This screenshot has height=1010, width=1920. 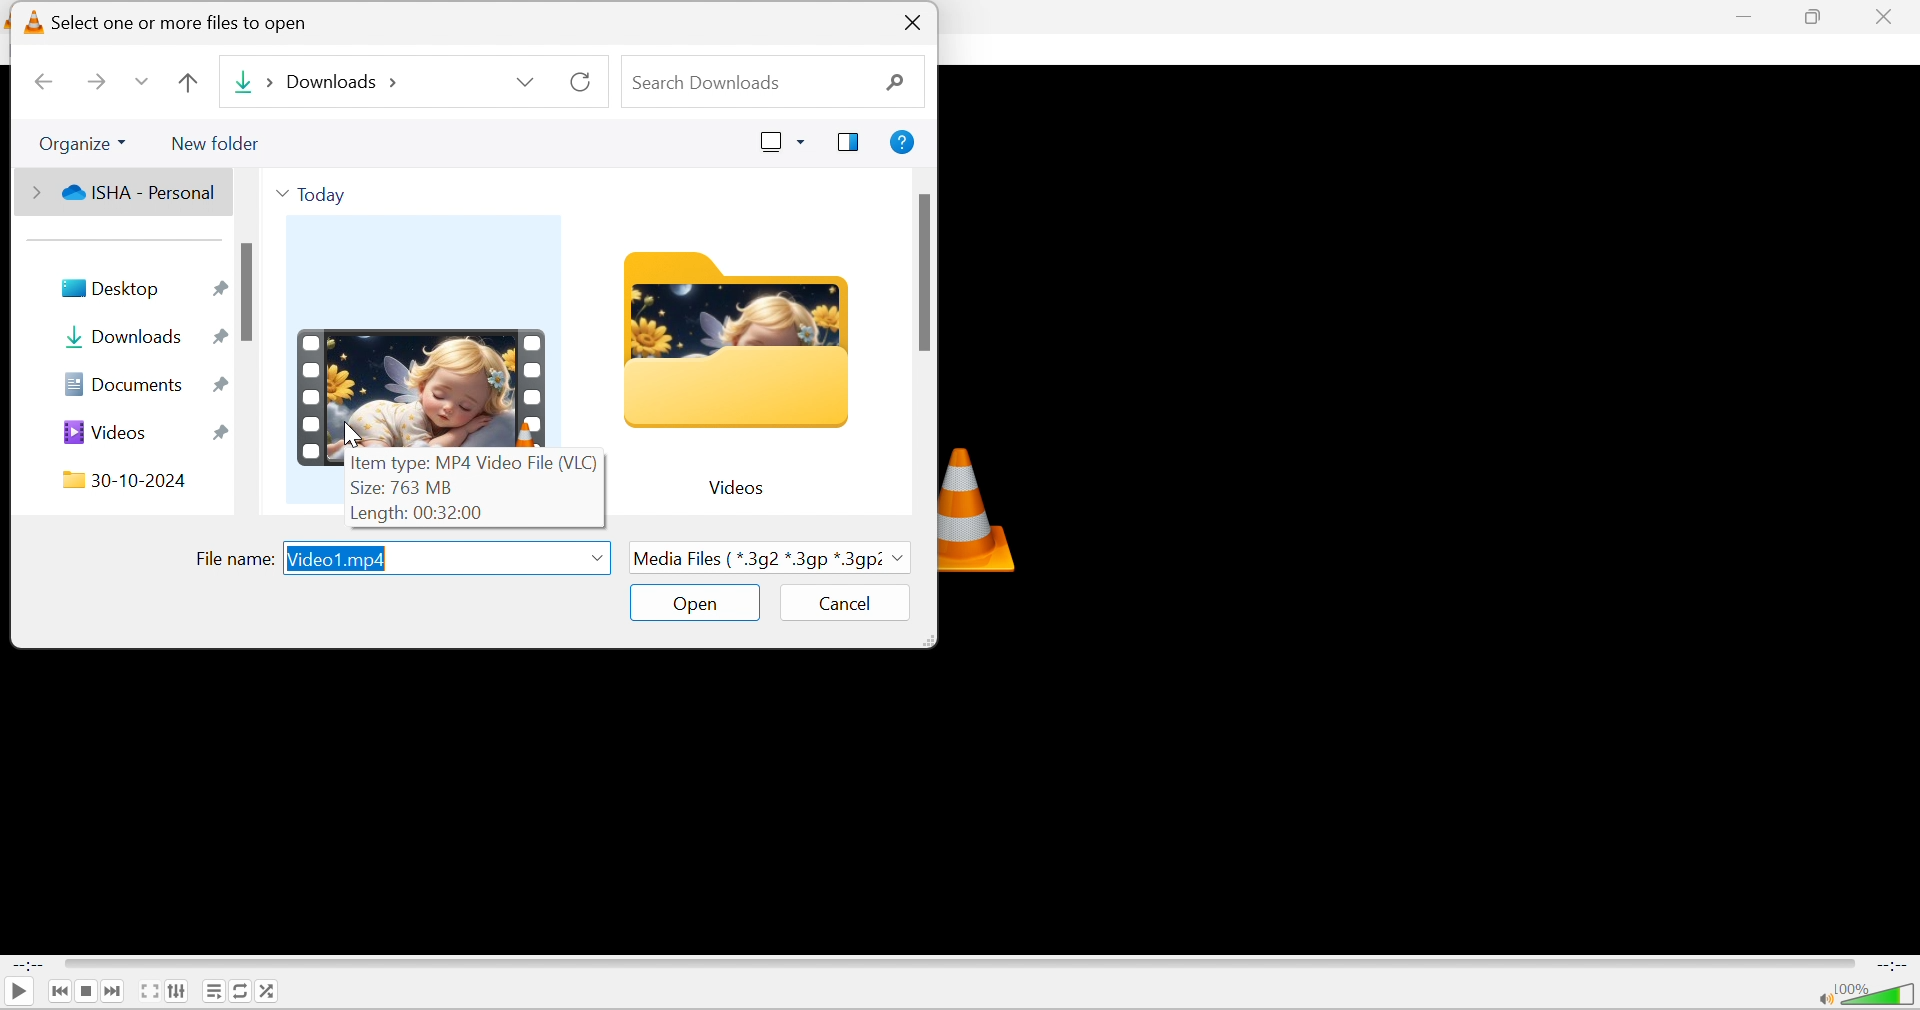 I want to click on Video1.mp4, so click(x=449, y=558).